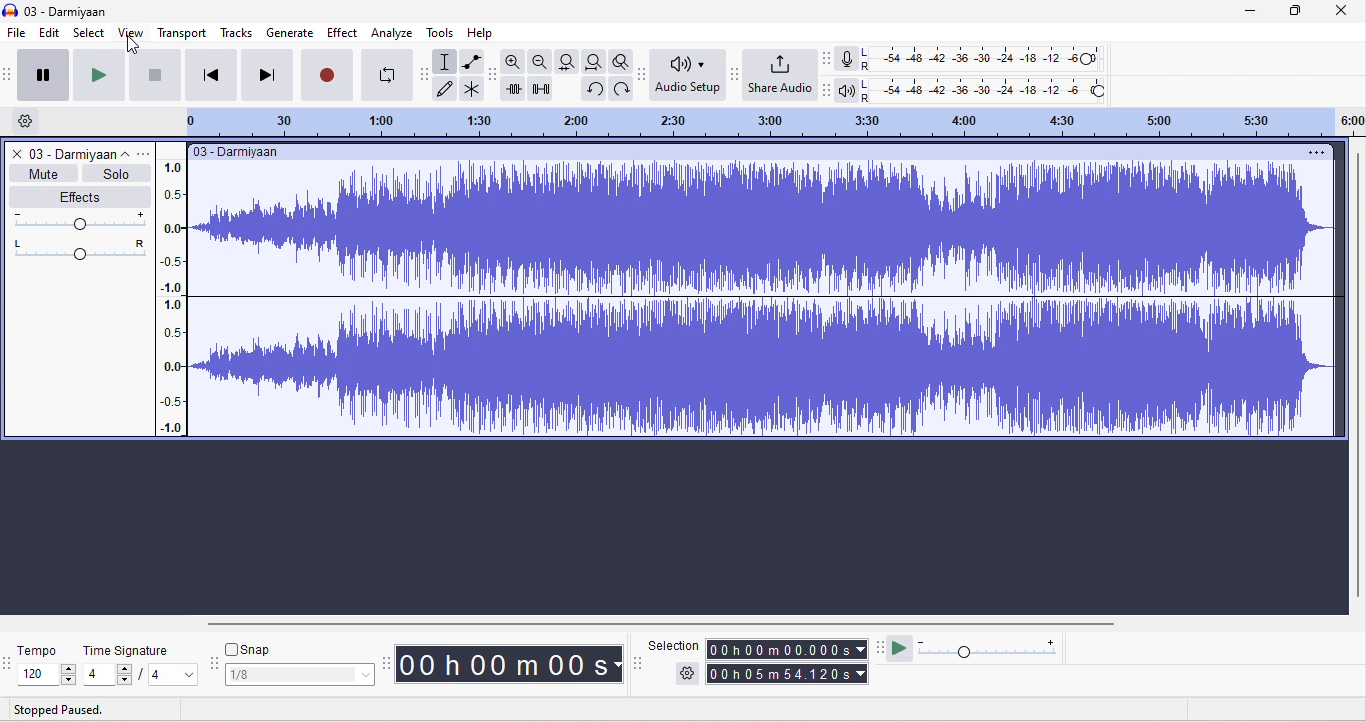 The image size is (1366, 722). I want to click on envelop, so click(471, 62).